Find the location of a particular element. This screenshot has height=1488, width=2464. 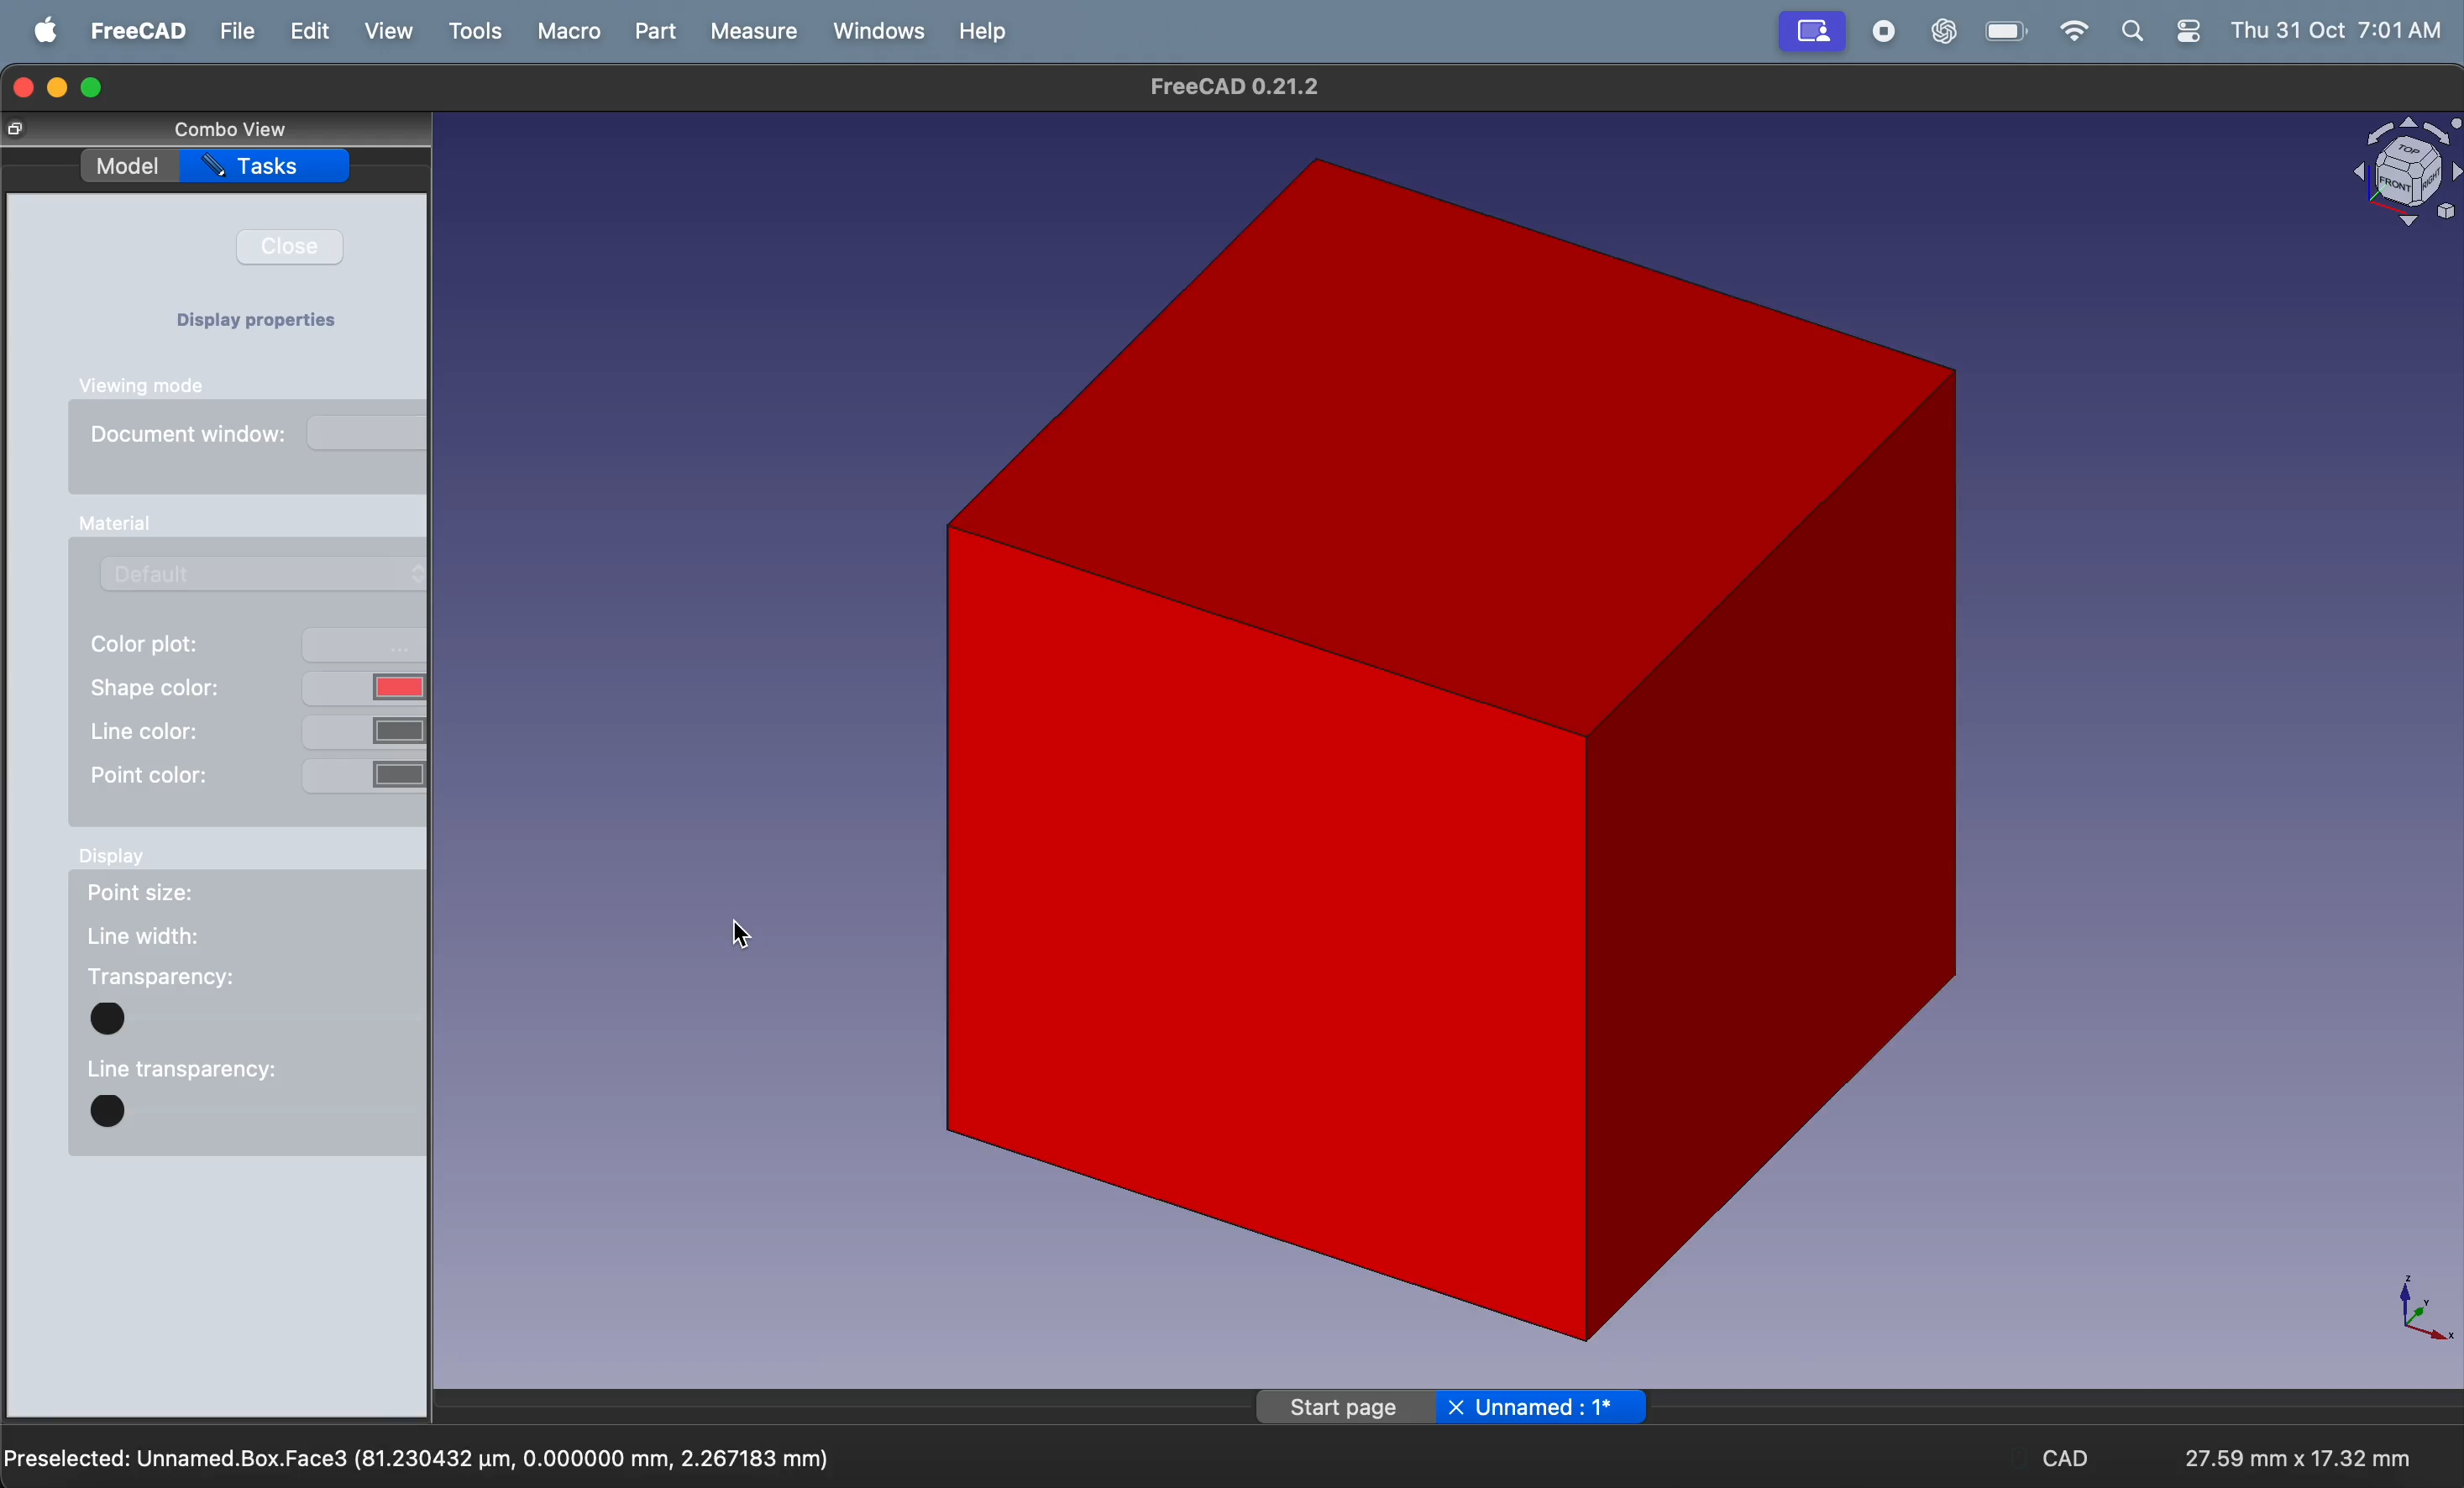

minimize is located at coordinates (61, 87).